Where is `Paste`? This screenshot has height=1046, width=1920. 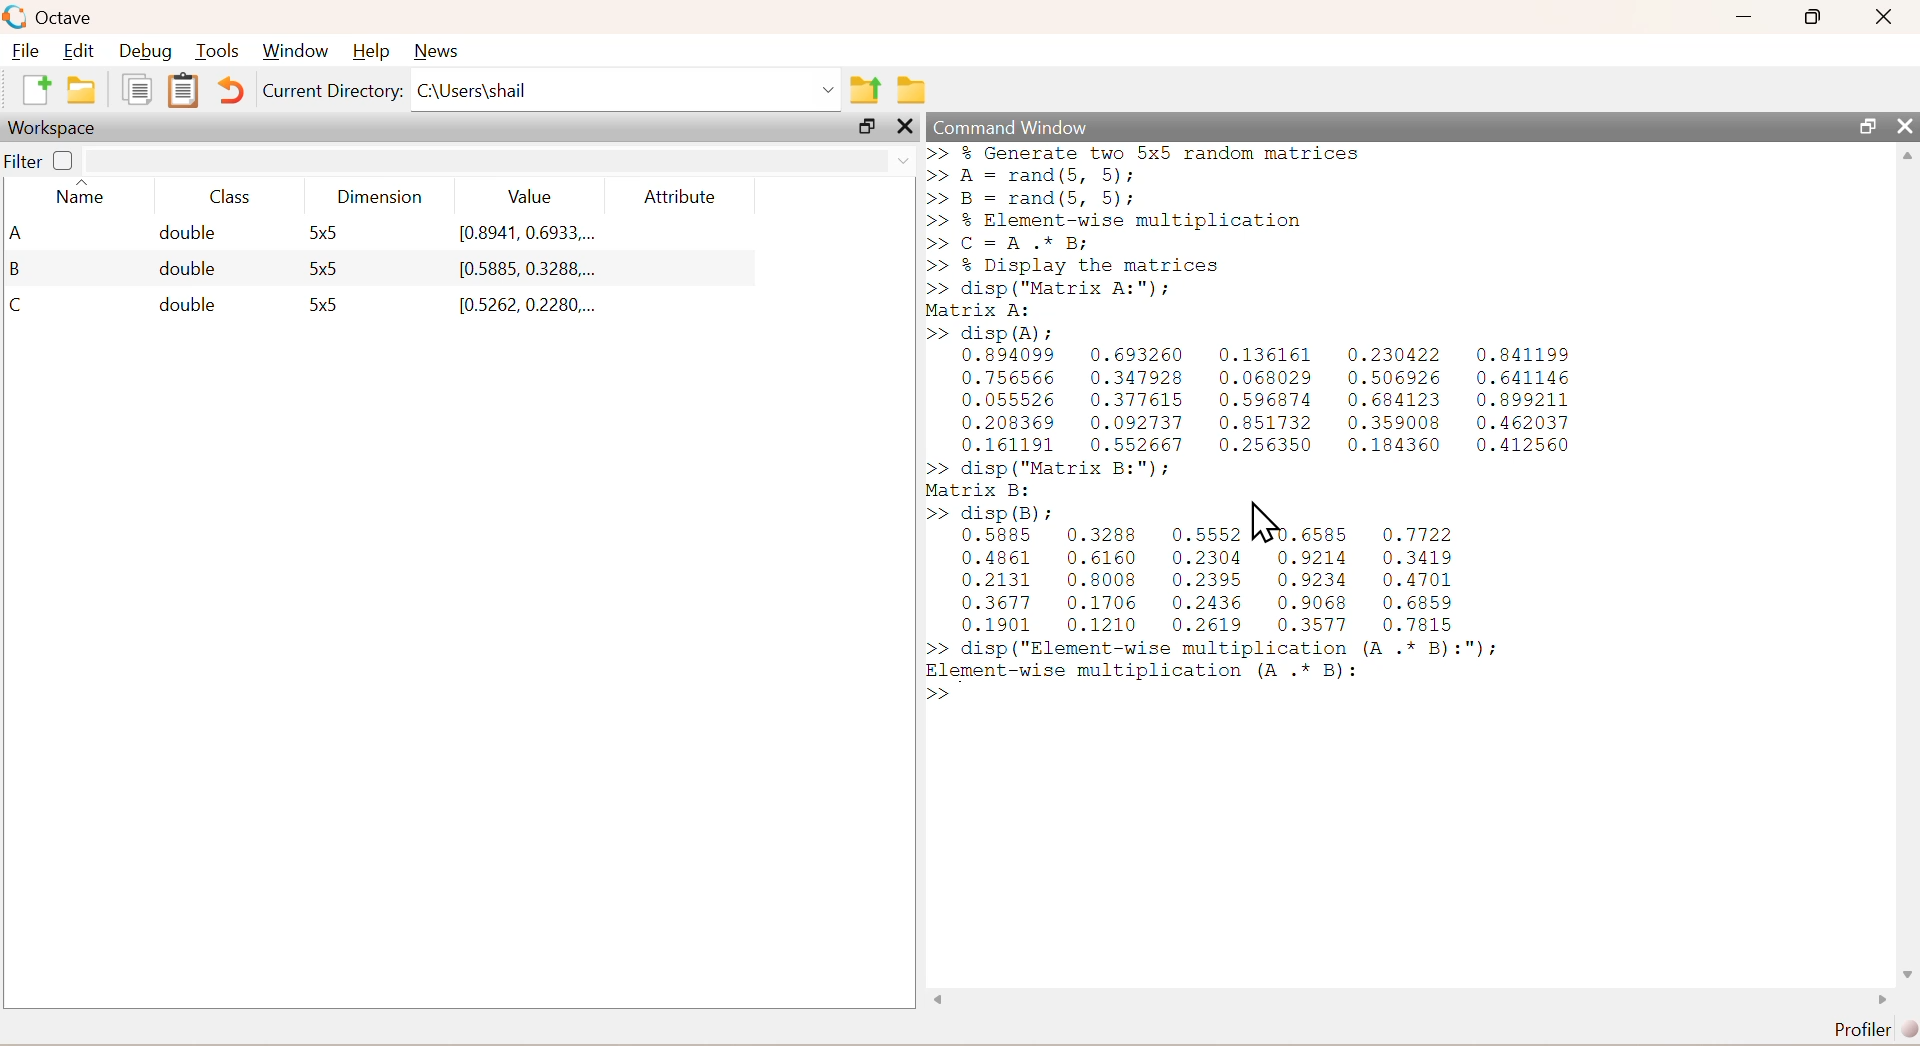
Paste is located at coordinates (180, 90).